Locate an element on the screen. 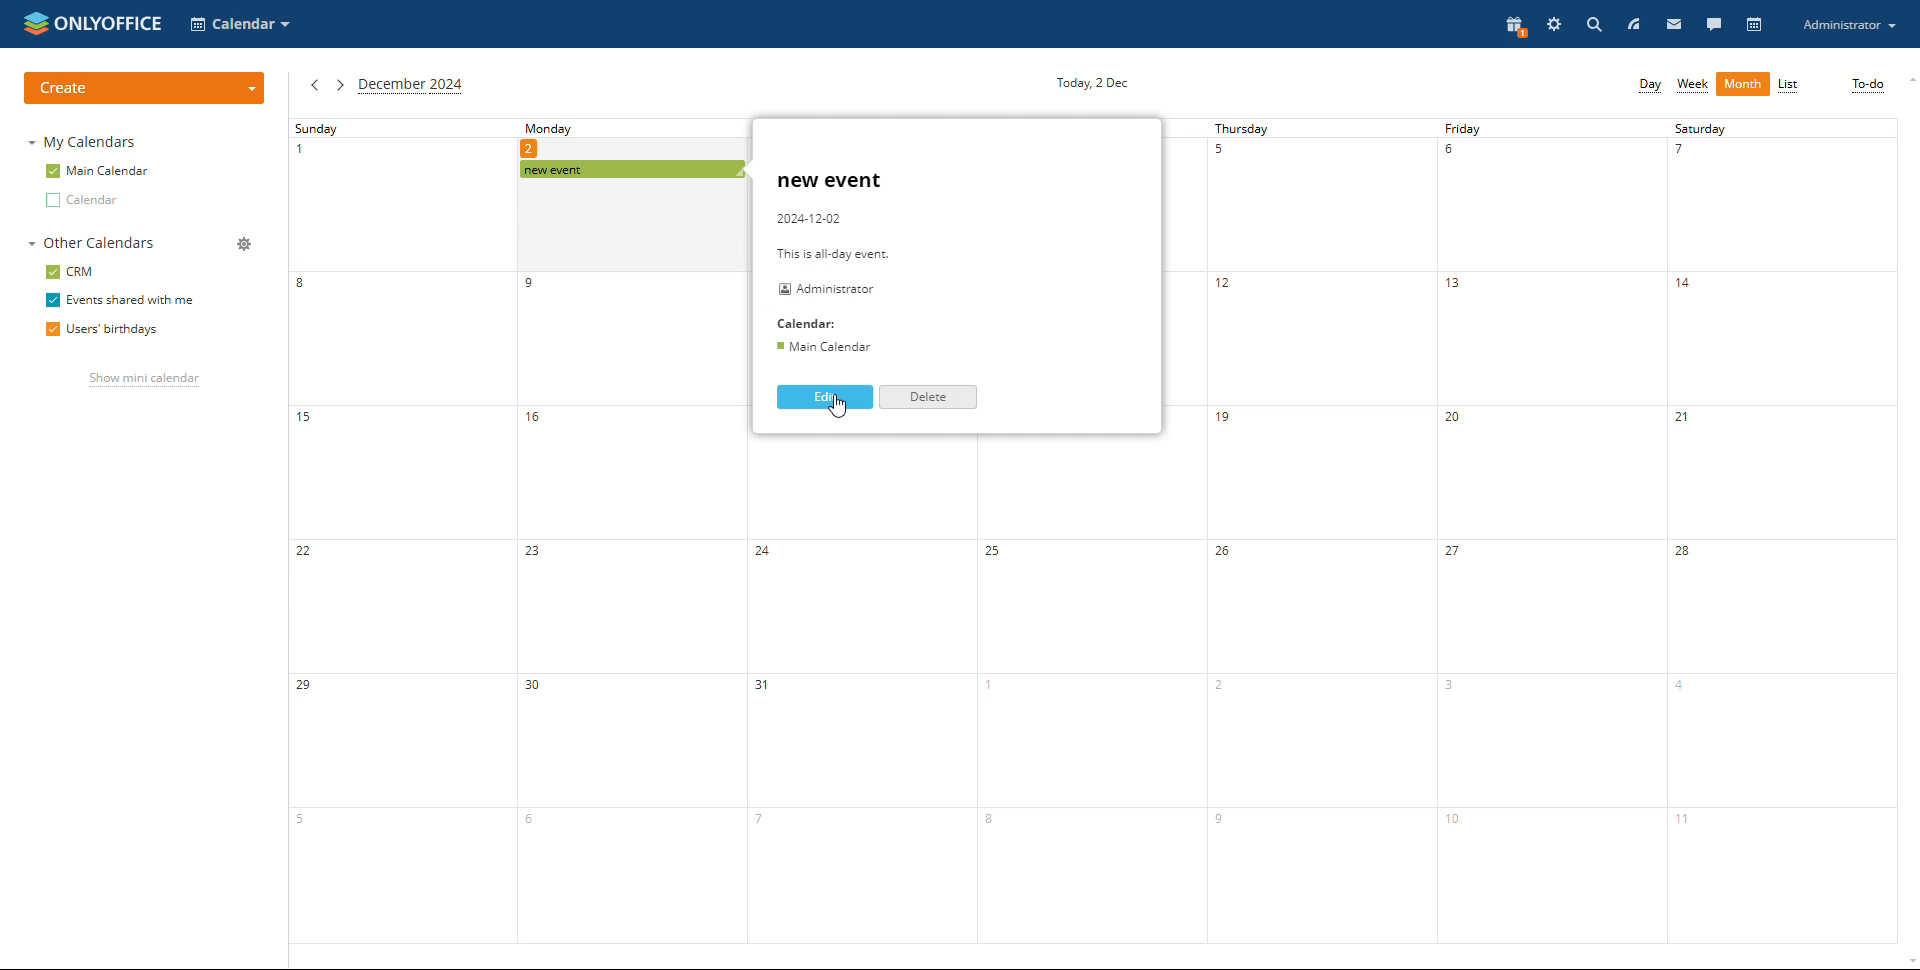  calendar is located at coordinates (1755, 24).